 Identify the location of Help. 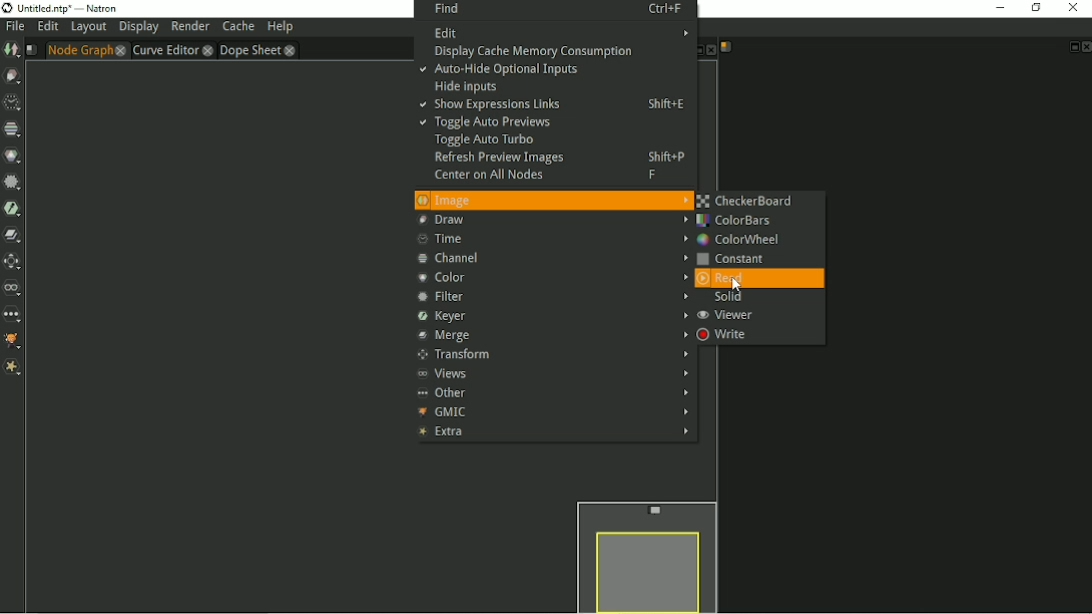
(279, 27).